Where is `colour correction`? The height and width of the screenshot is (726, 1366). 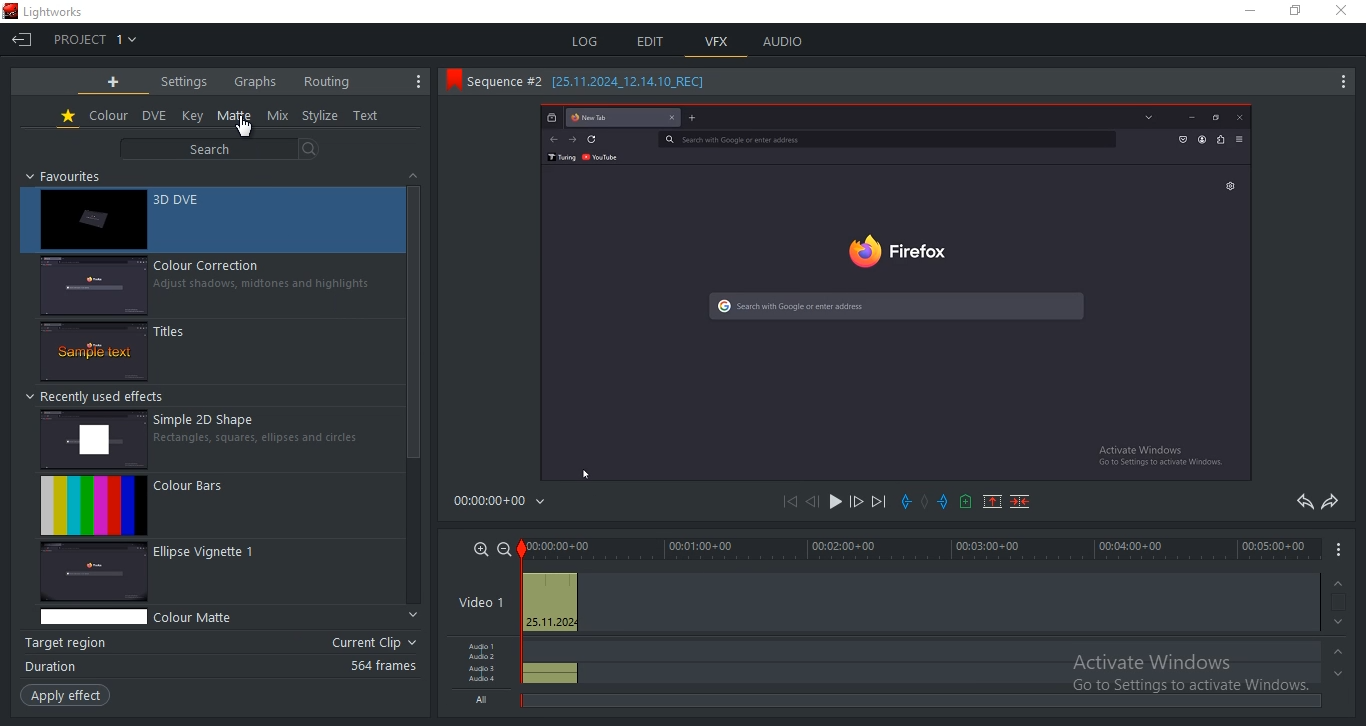
colour correction is located at coordinates (215, 286).